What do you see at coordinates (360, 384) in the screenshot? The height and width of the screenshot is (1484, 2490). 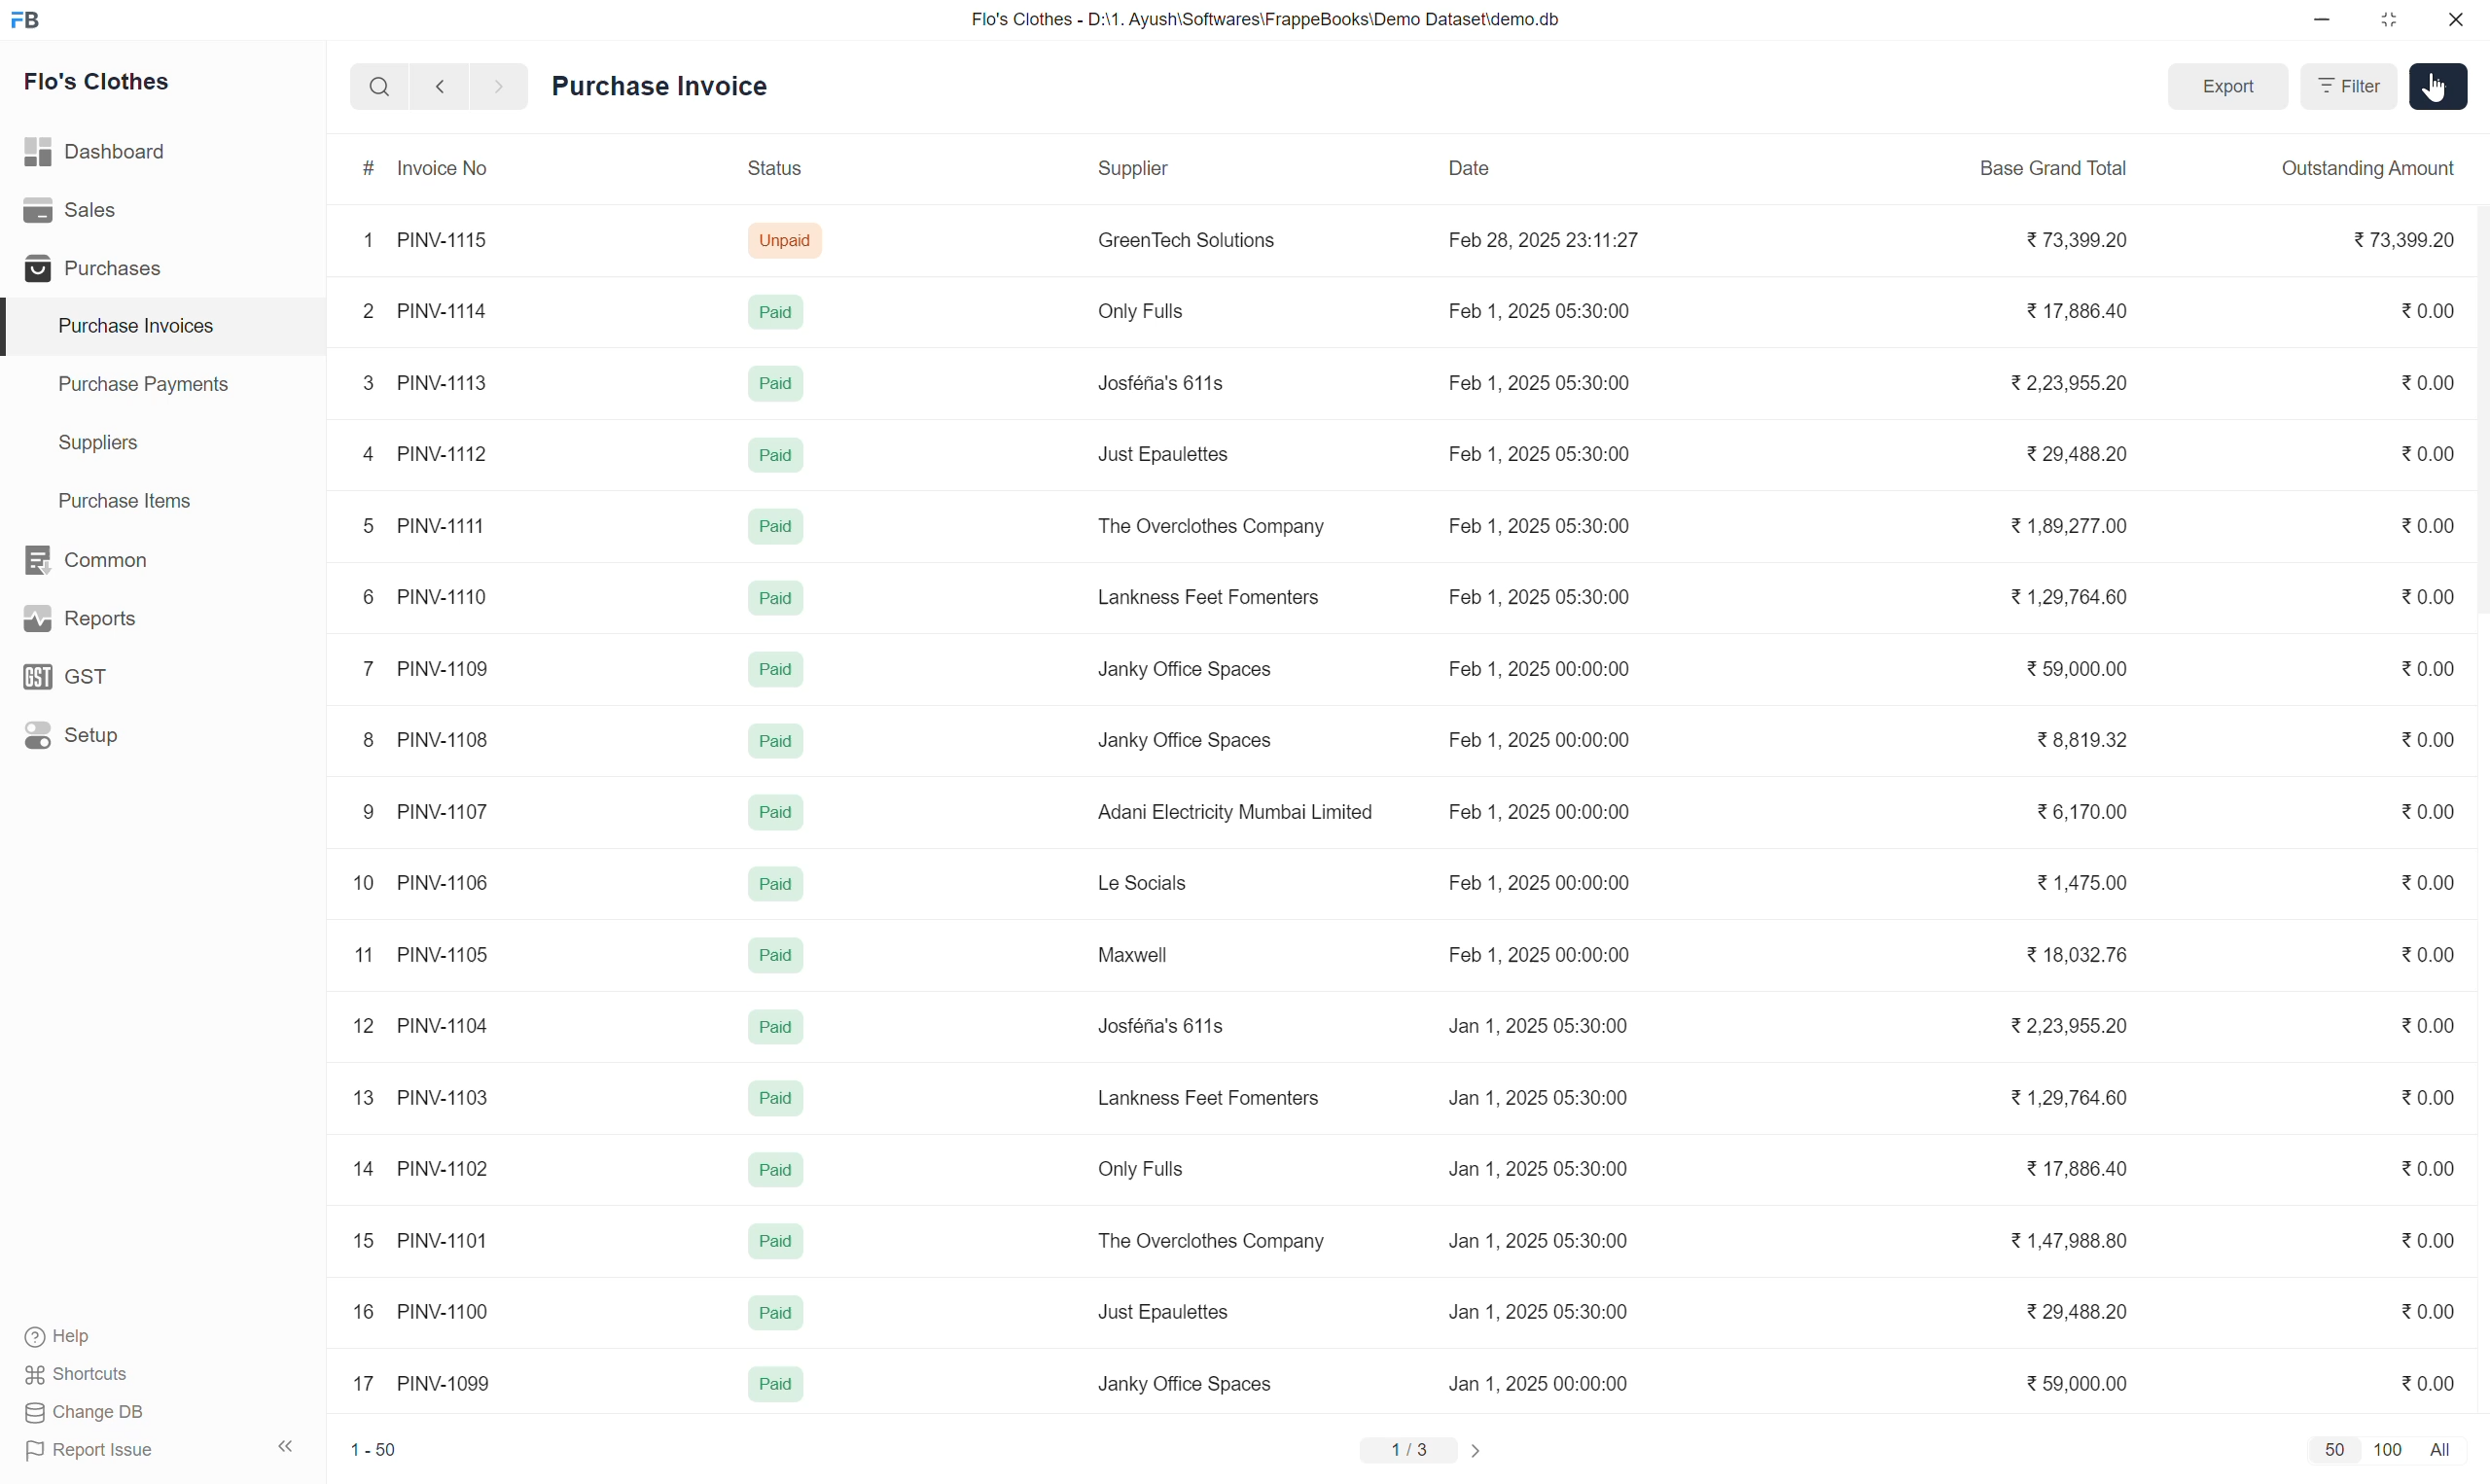 I see `3` at bounding box center [360, 384].